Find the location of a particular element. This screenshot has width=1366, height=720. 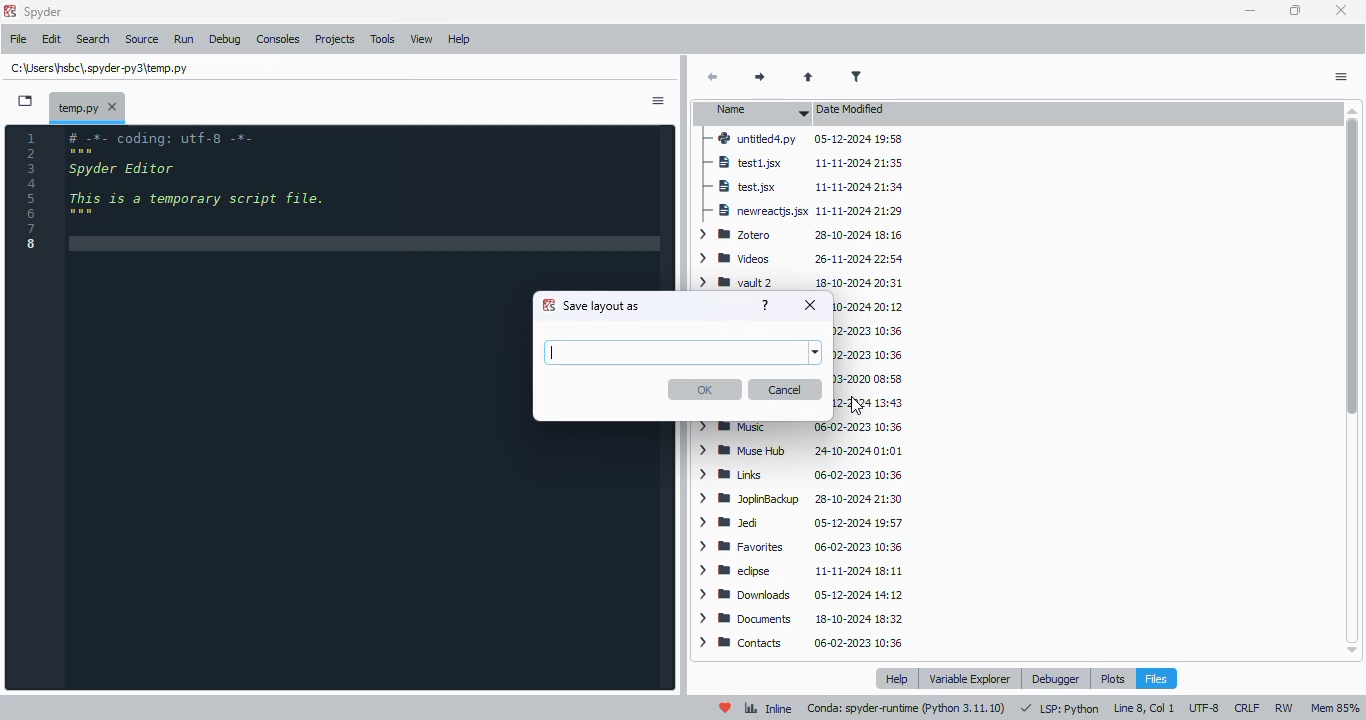

logo is located at coordinates (548, 304).